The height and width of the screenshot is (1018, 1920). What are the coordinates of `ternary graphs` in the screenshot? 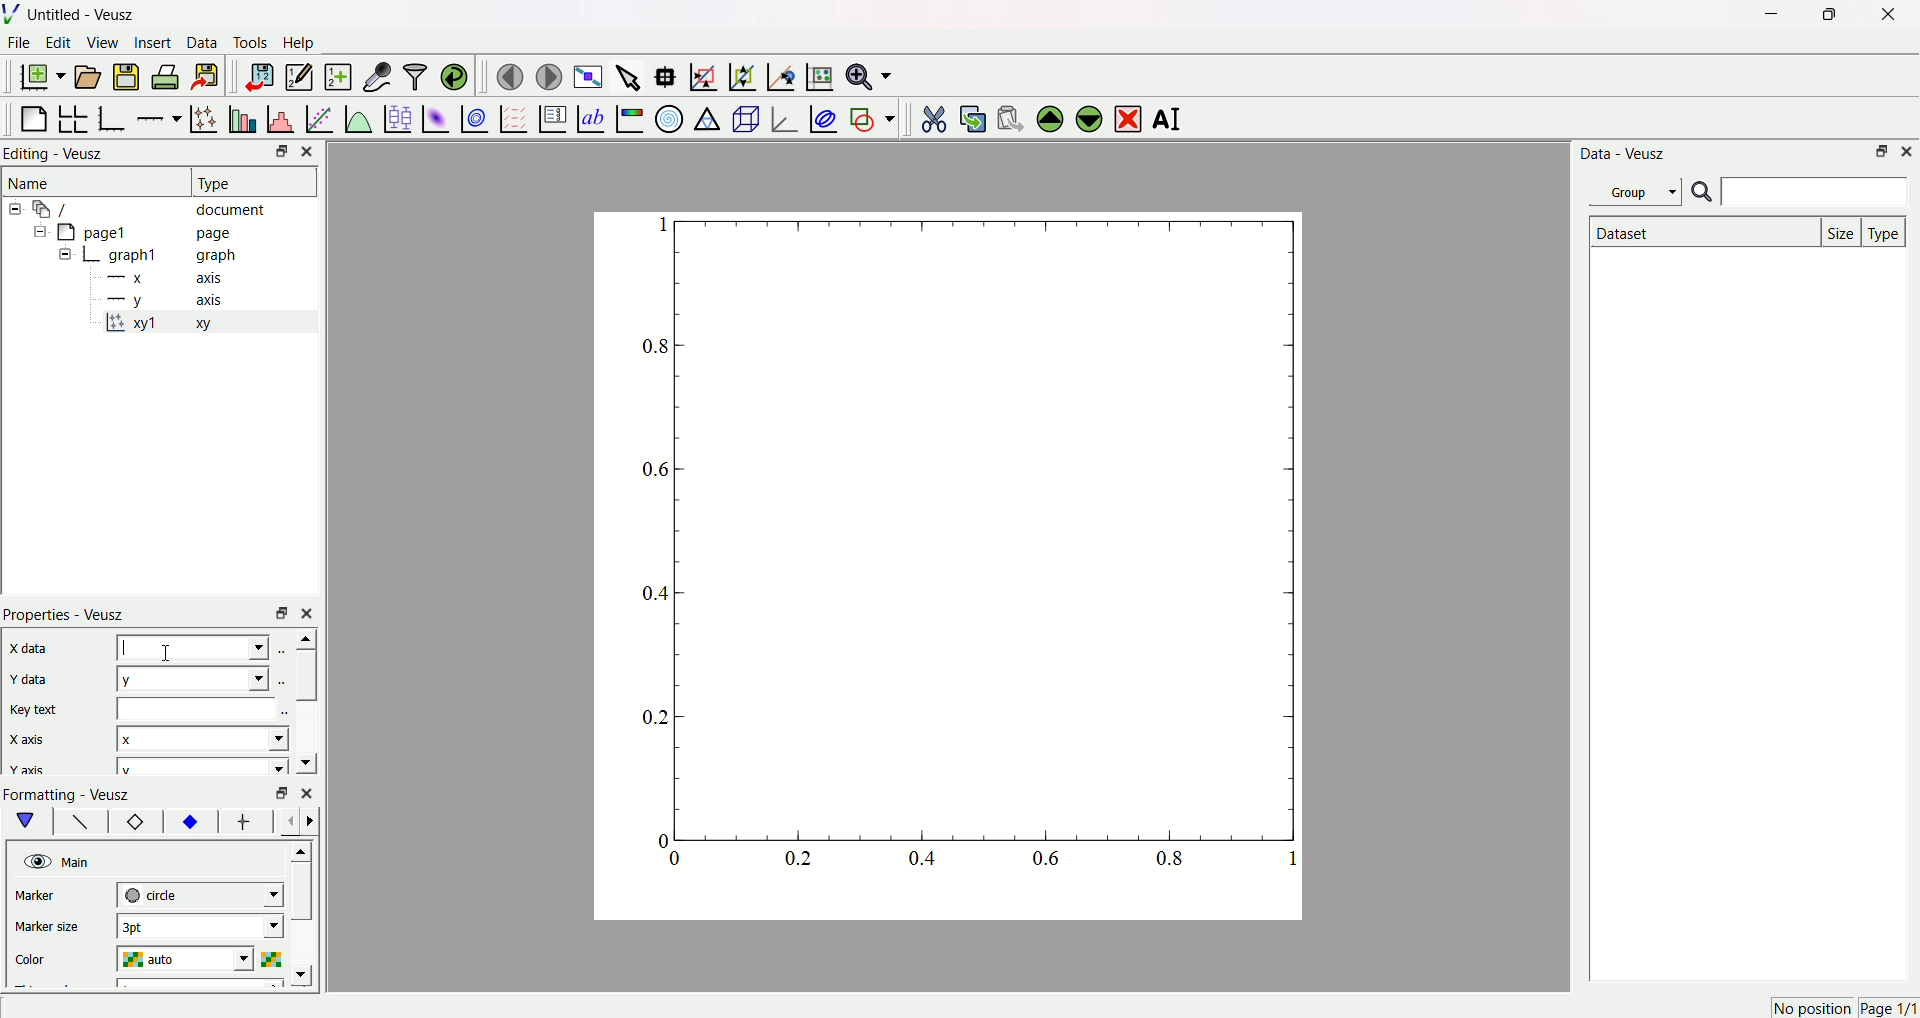 It's located at (706, 116).